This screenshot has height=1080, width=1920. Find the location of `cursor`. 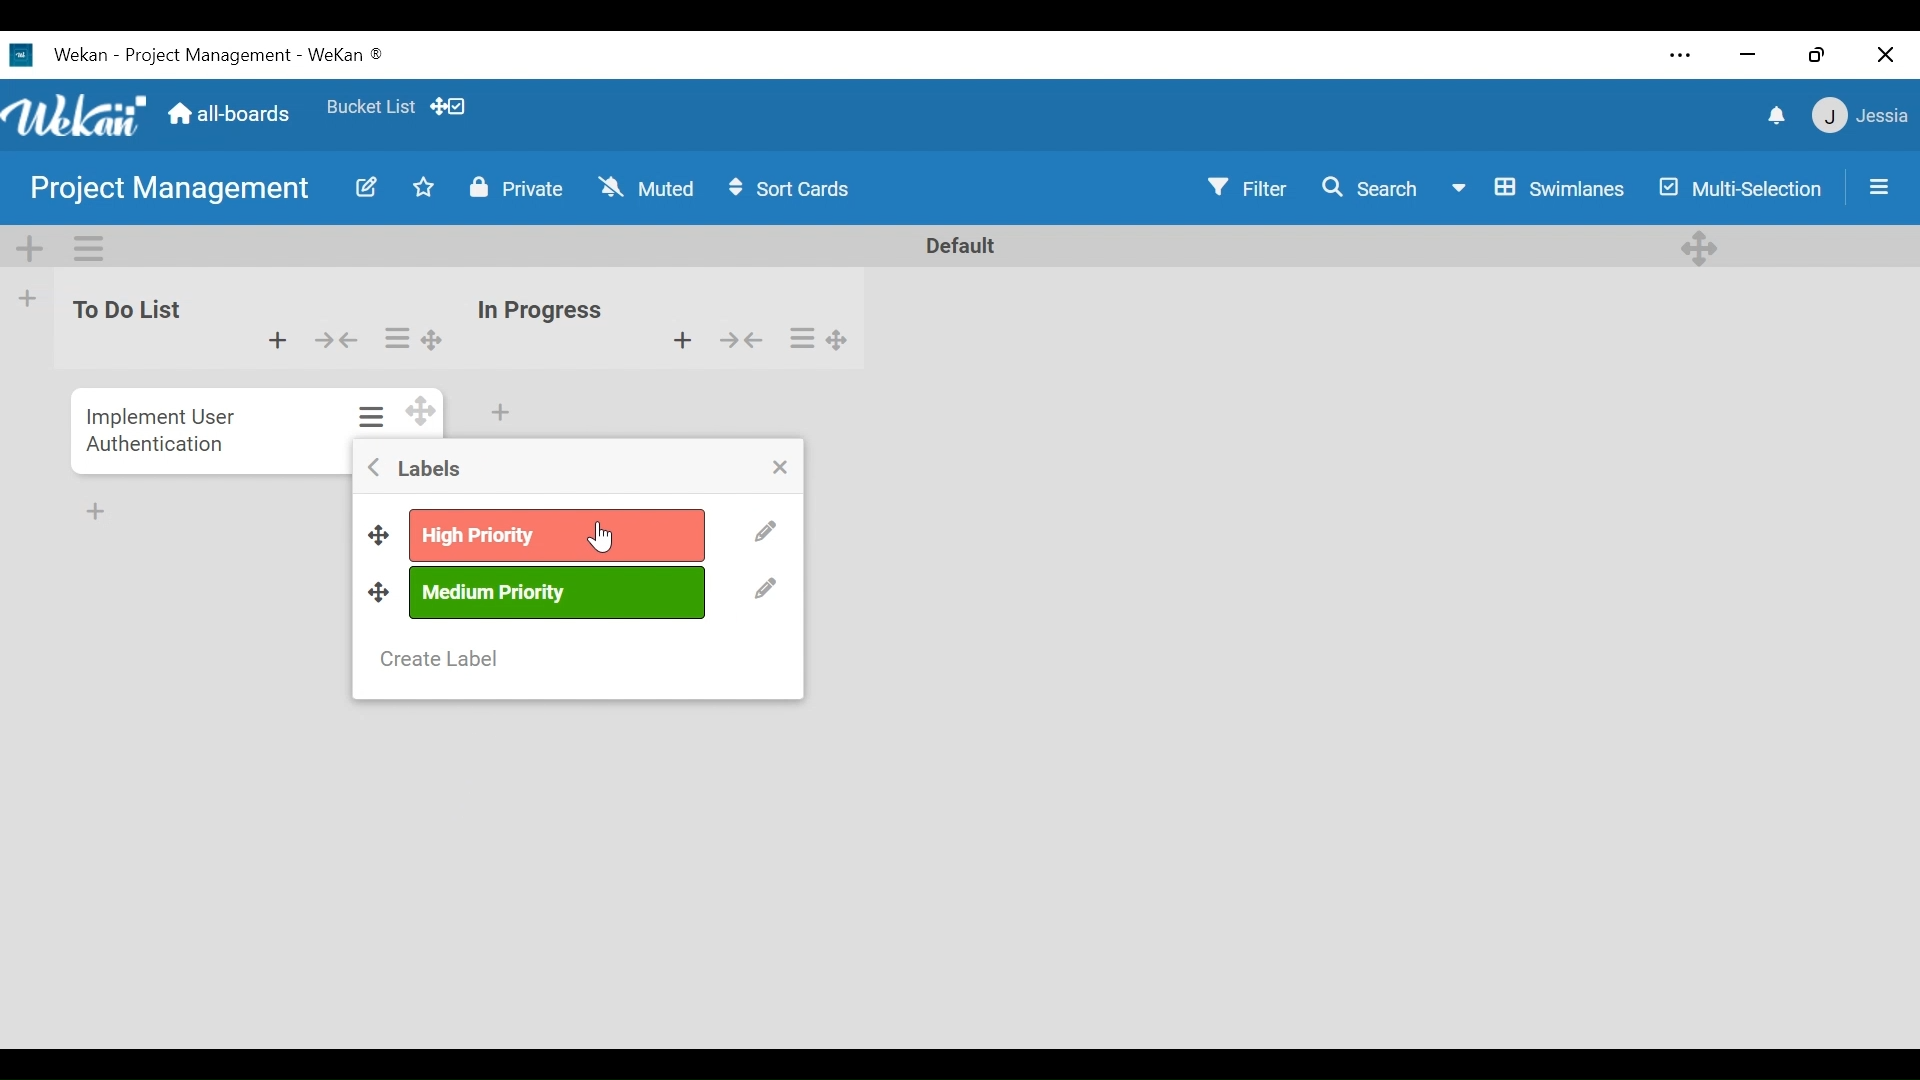

cursor is located at coordinates (599, 537).